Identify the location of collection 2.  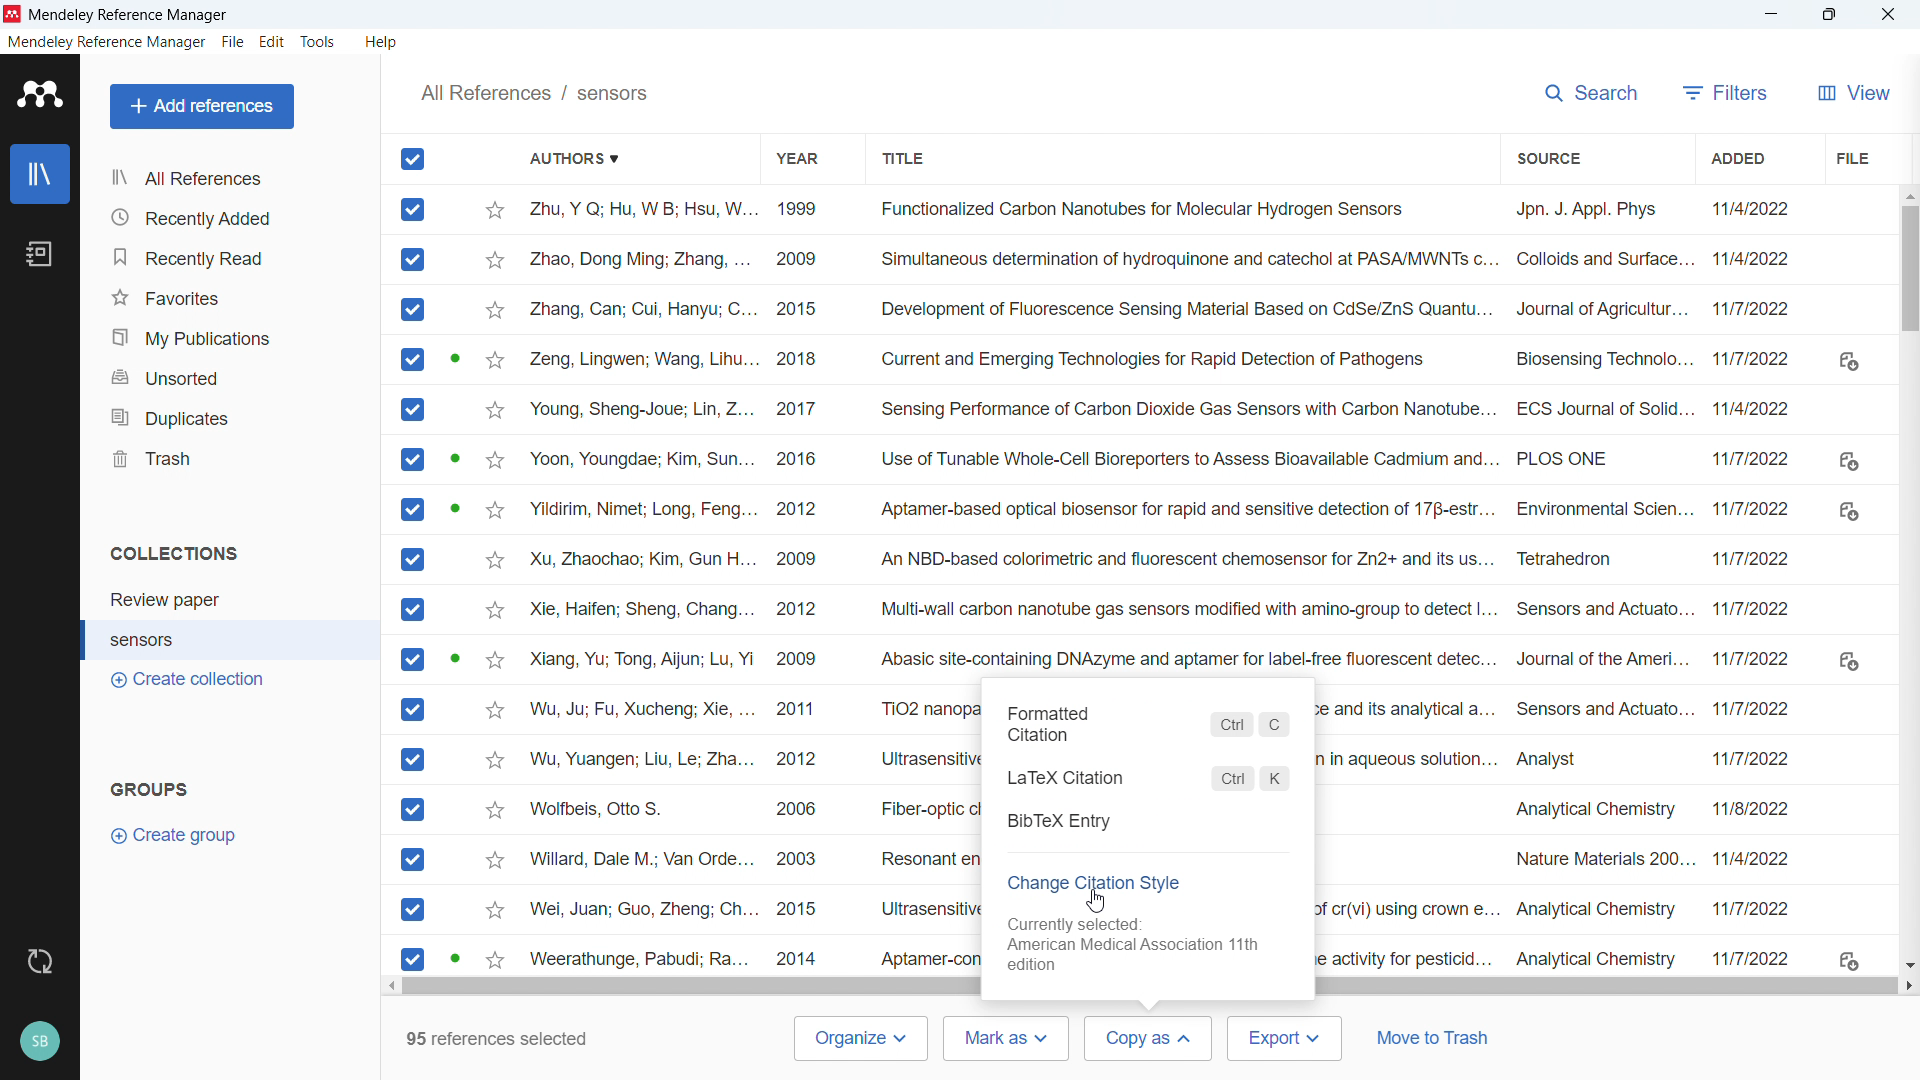
(231, 639).